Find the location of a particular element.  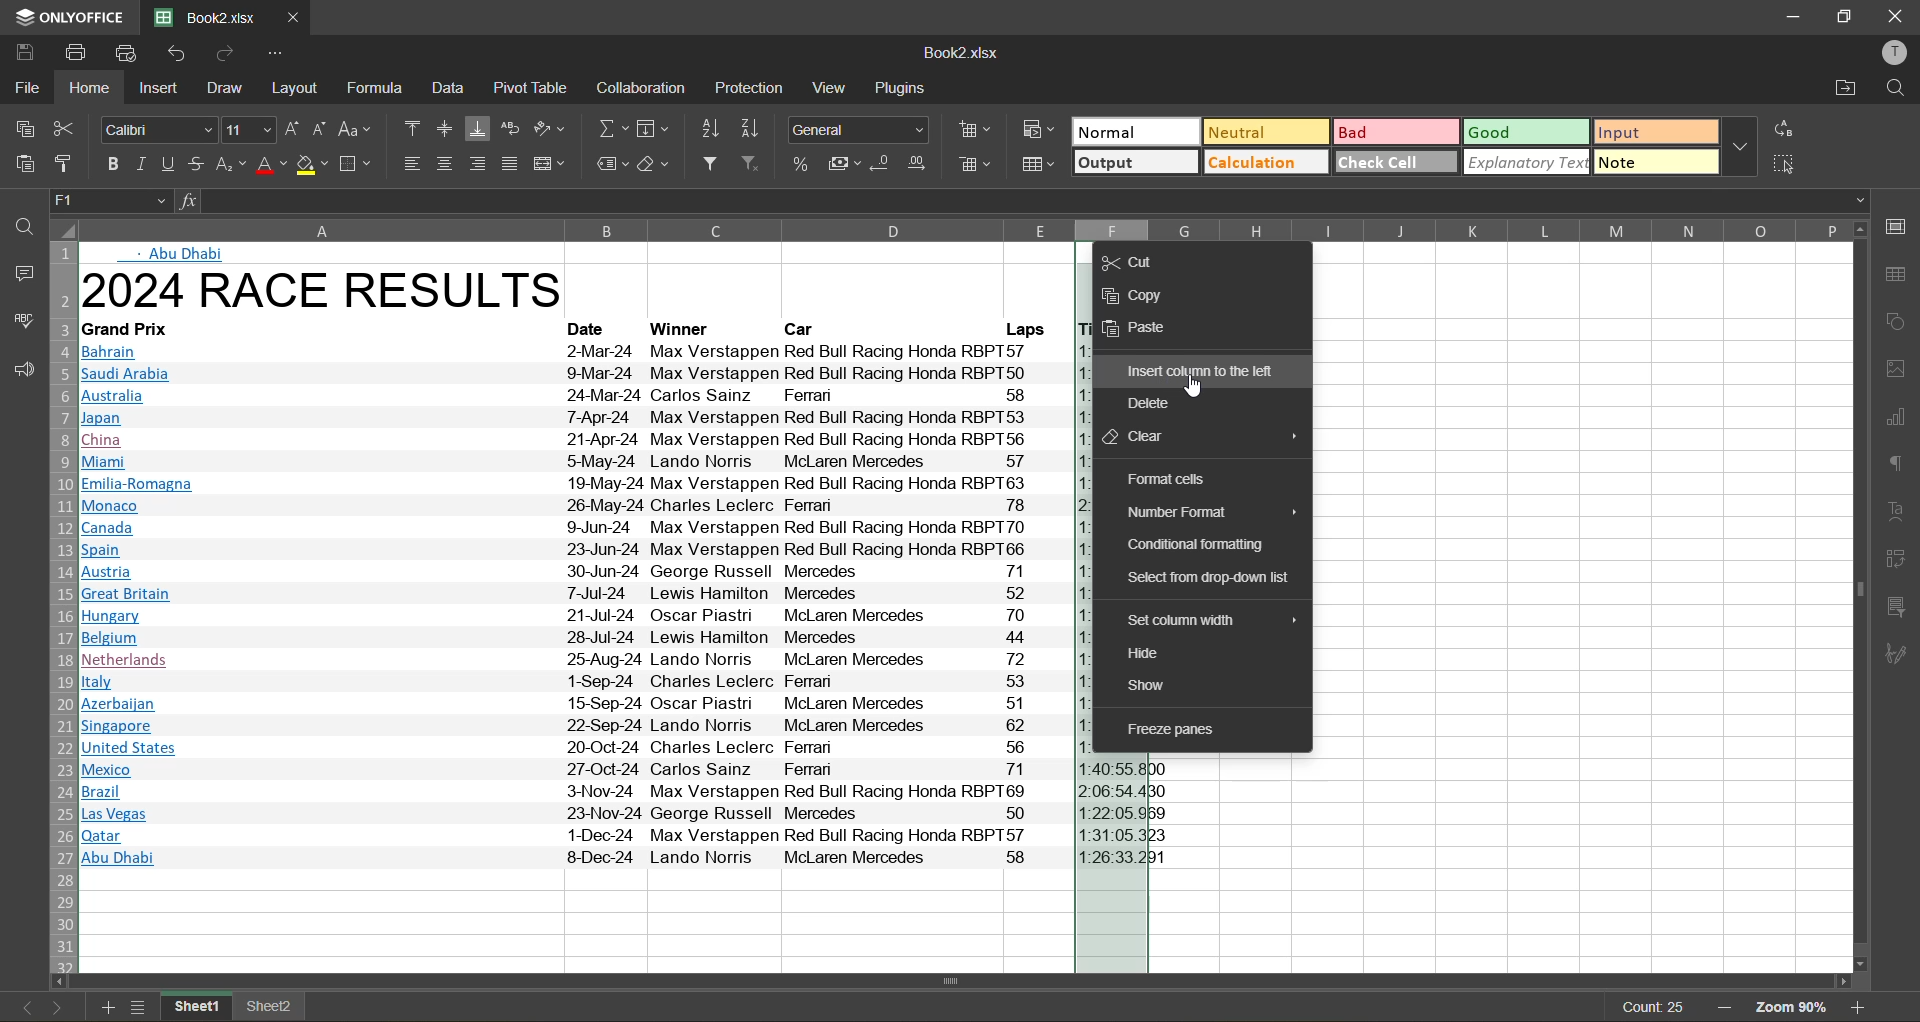

check cell is located at coordinates (1397, 162).